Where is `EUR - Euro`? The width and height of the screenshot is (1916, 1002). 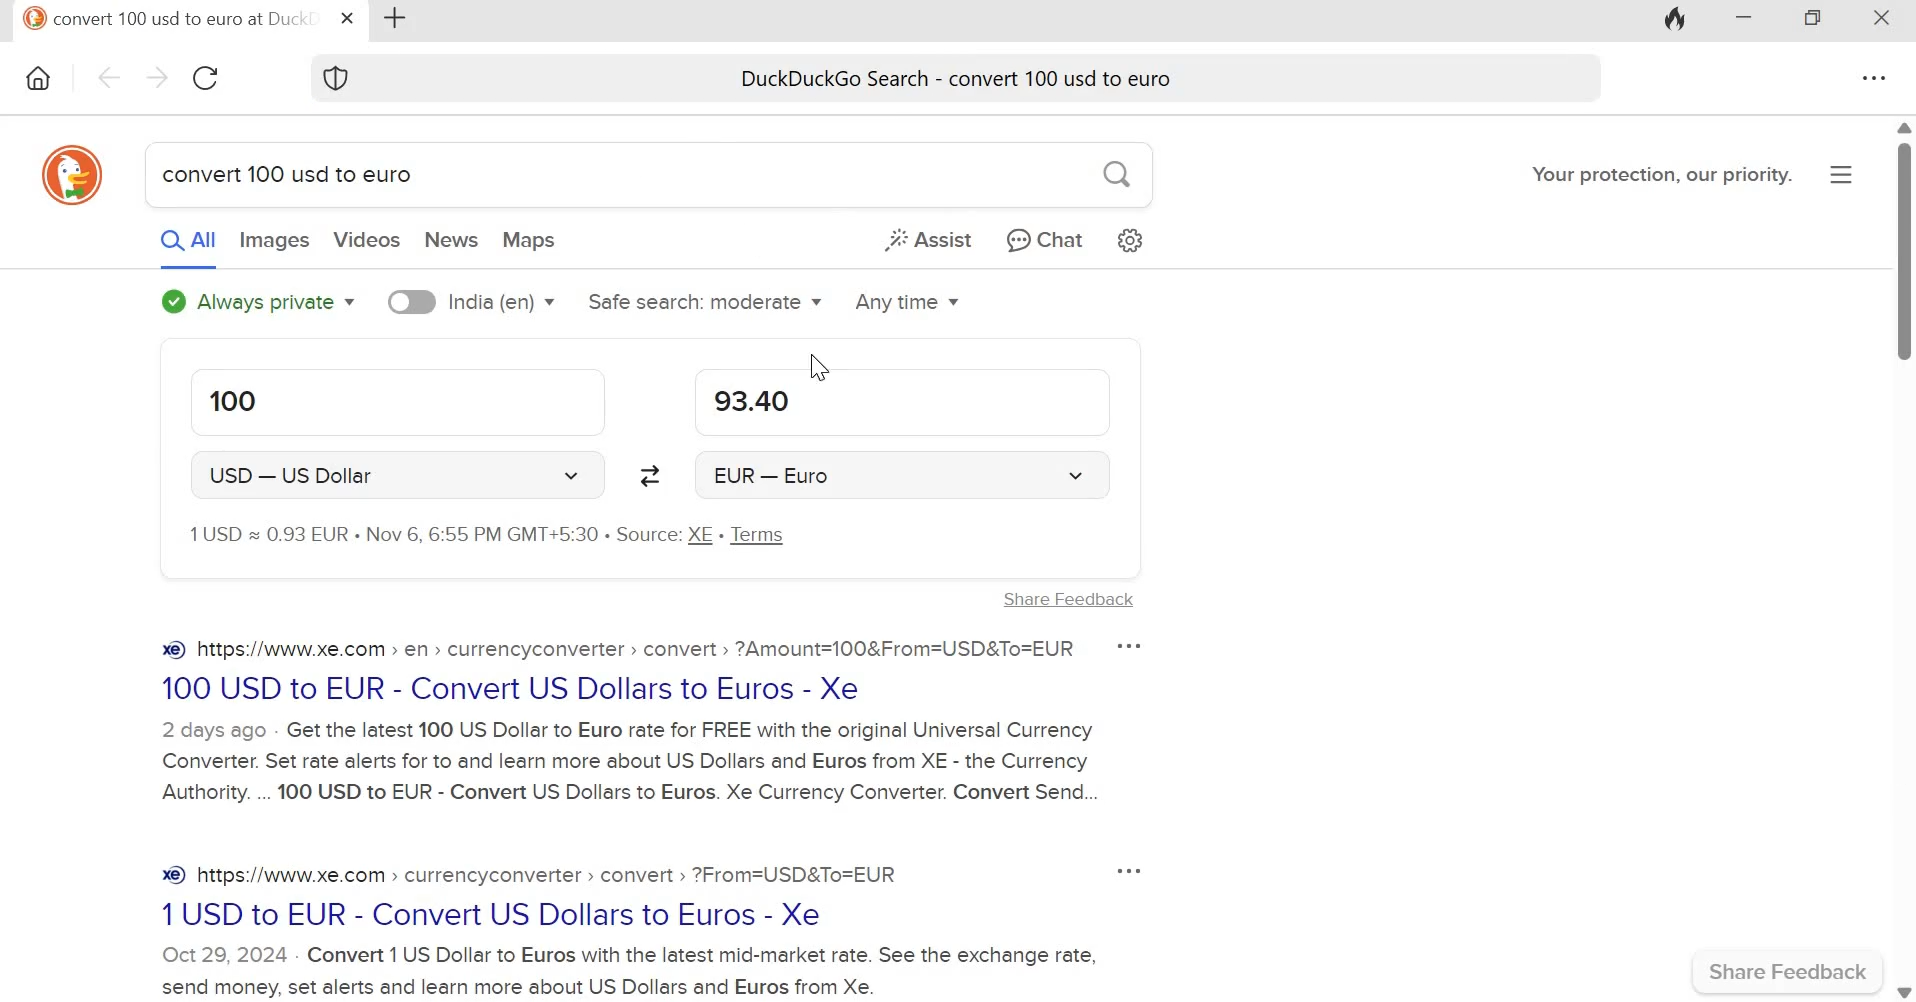 EUR - Euro is located at coordinates (906, 474).